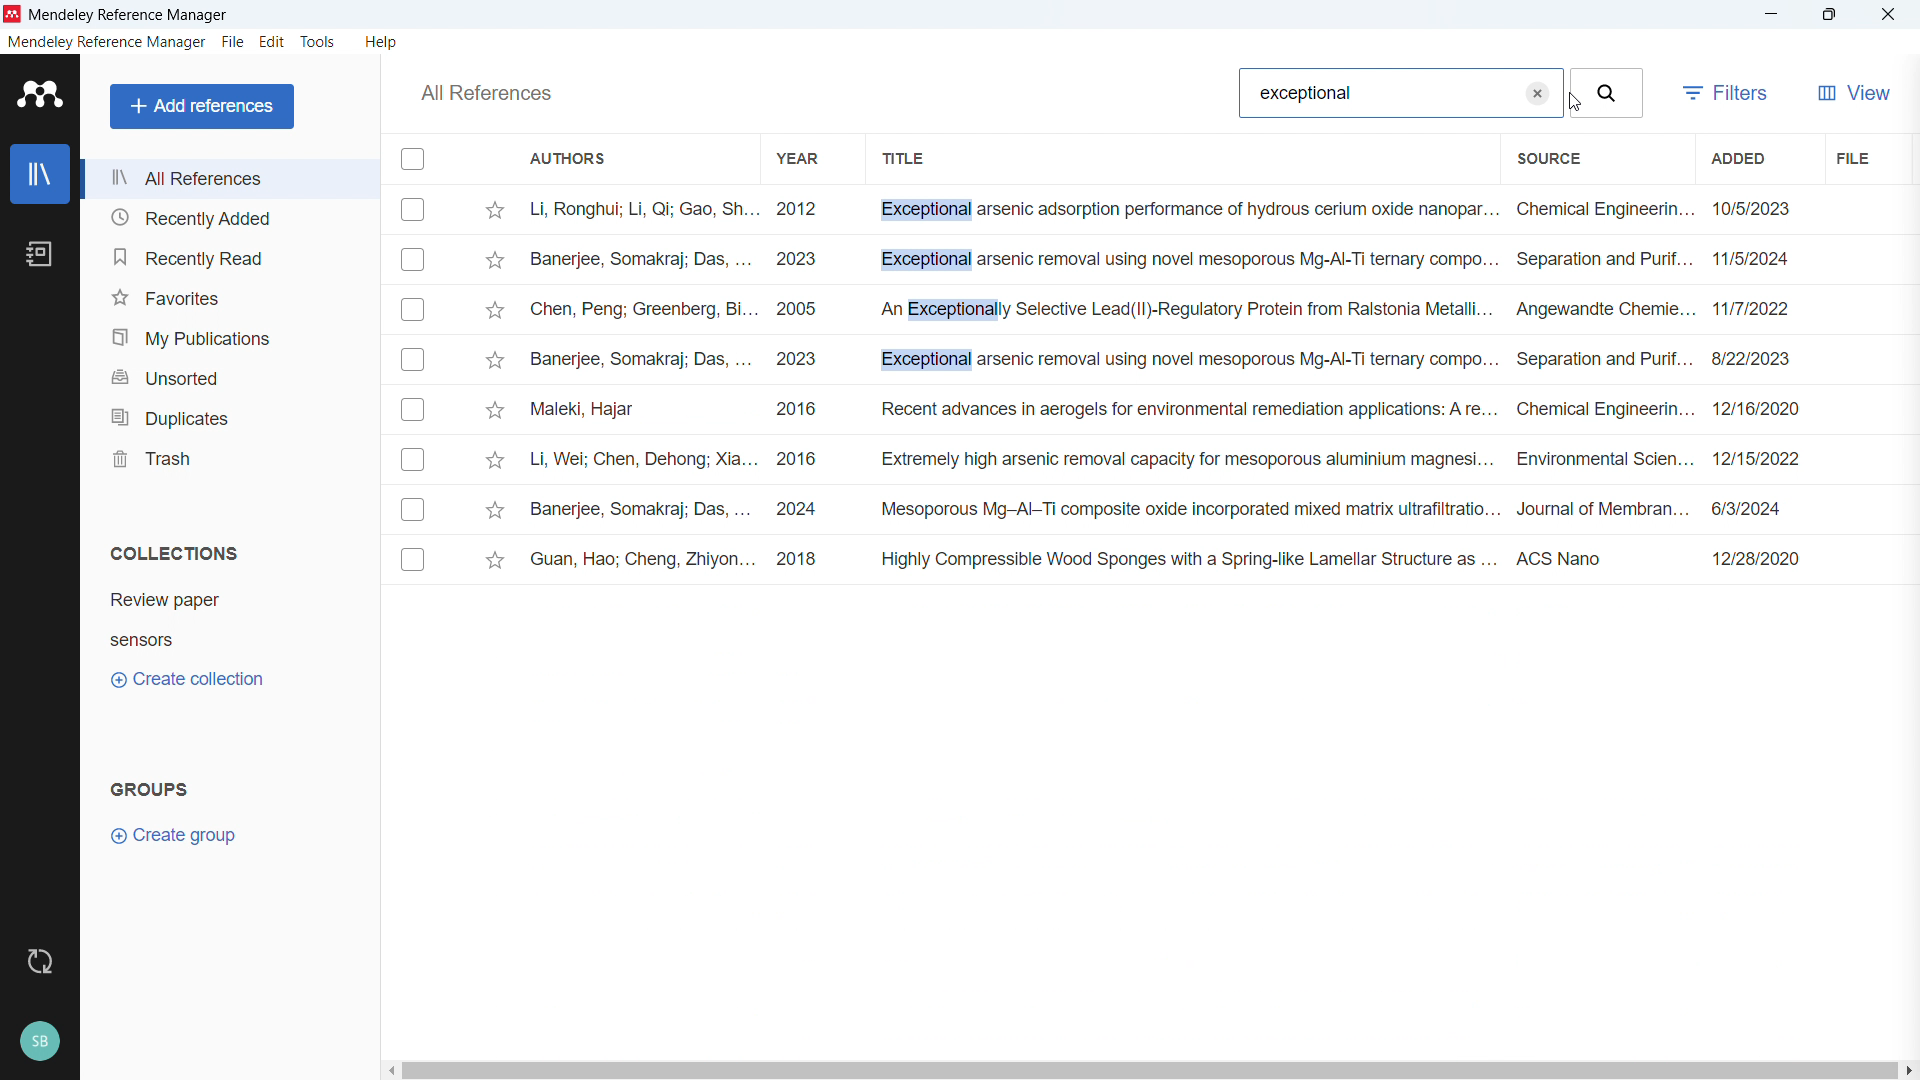 This screenshot has height=1080, width=1920. I want to click on Horizontal scroll bar , so click(1150, 1072).